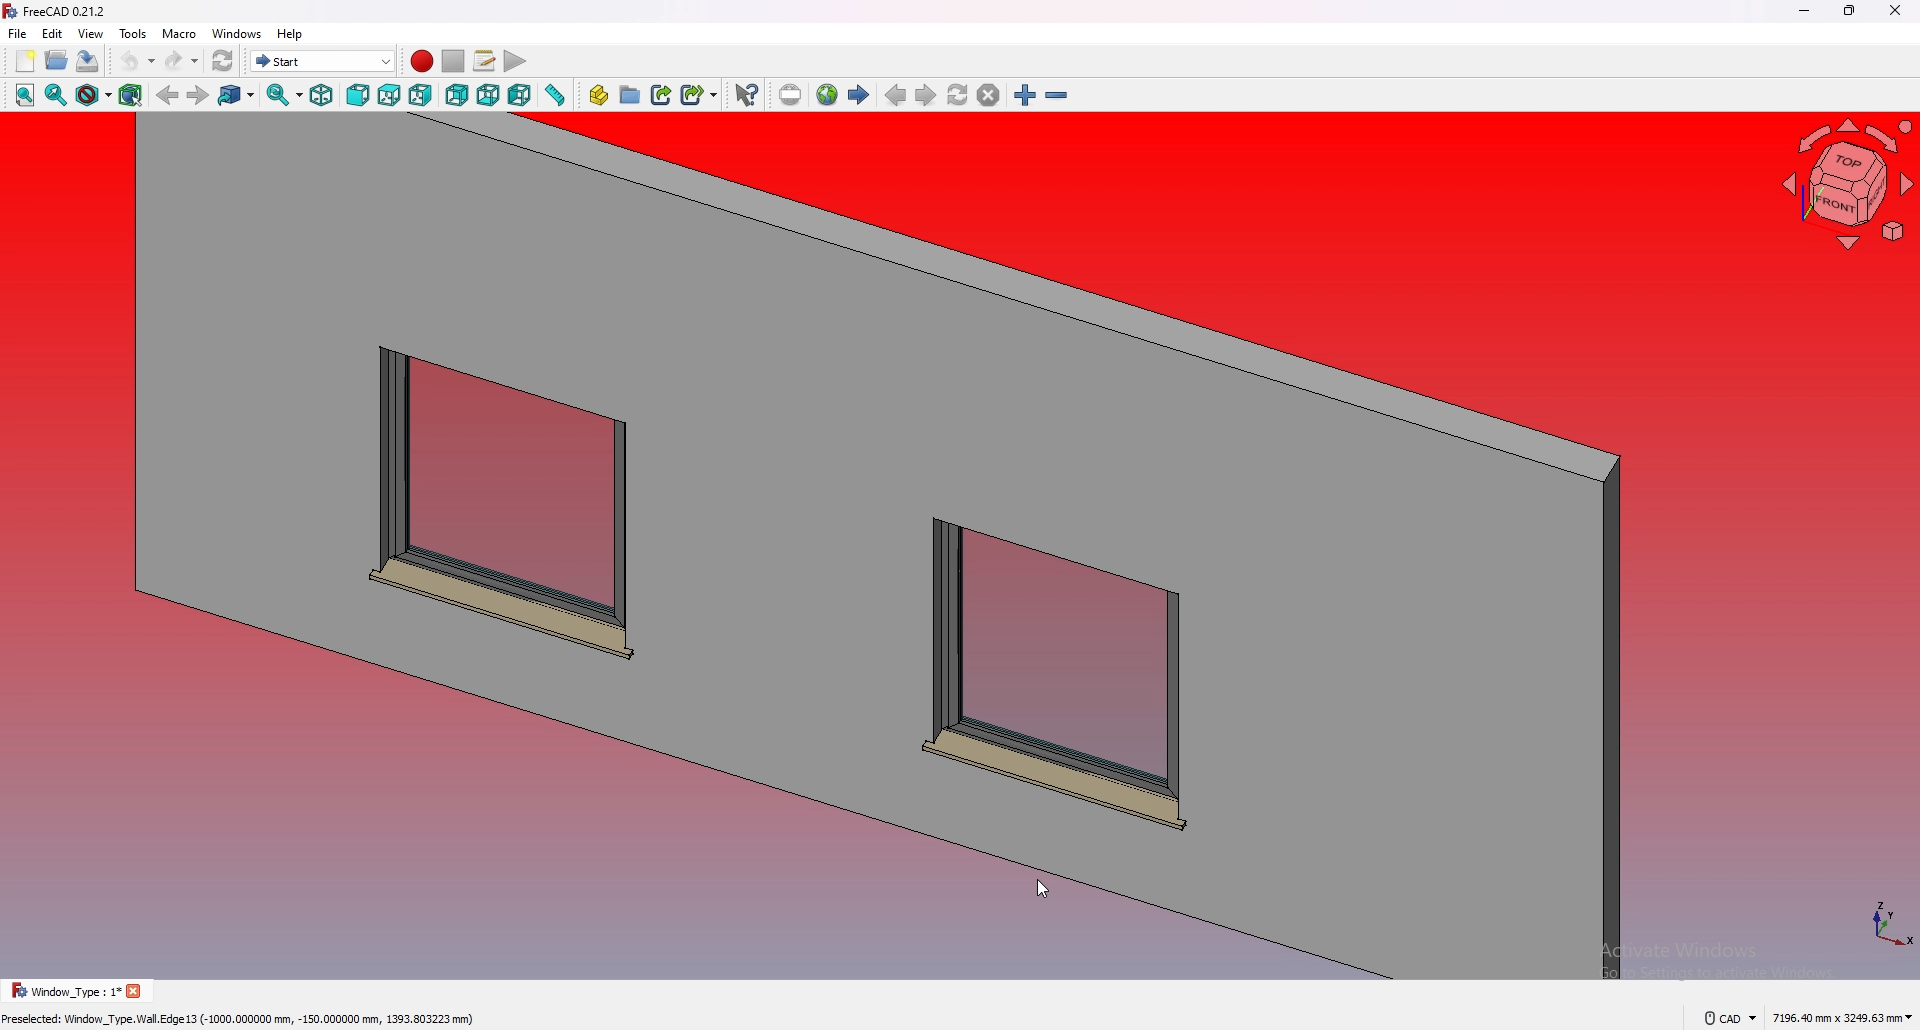  I want to click on FreeCAD 0.21.2, so click(70, 11).